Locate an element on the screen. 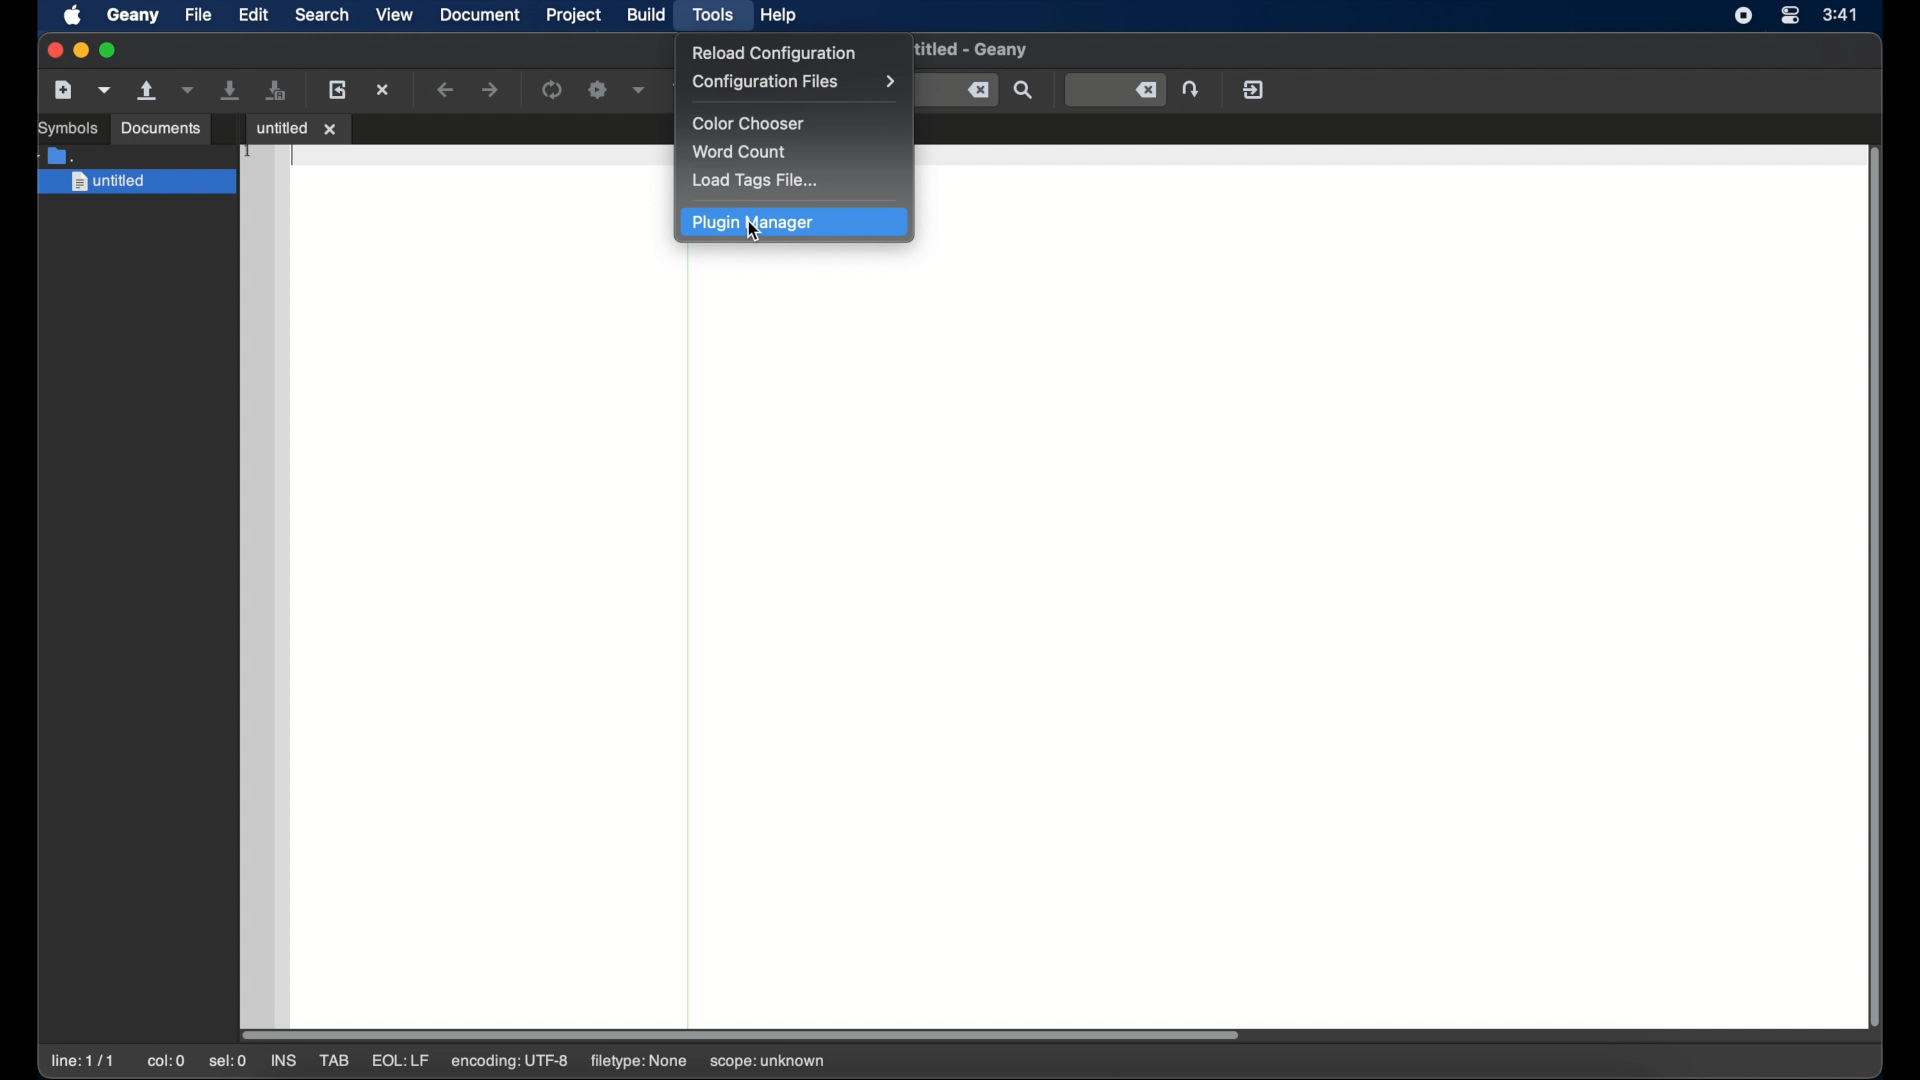  scroll box is located at coordinates (744, 1032).